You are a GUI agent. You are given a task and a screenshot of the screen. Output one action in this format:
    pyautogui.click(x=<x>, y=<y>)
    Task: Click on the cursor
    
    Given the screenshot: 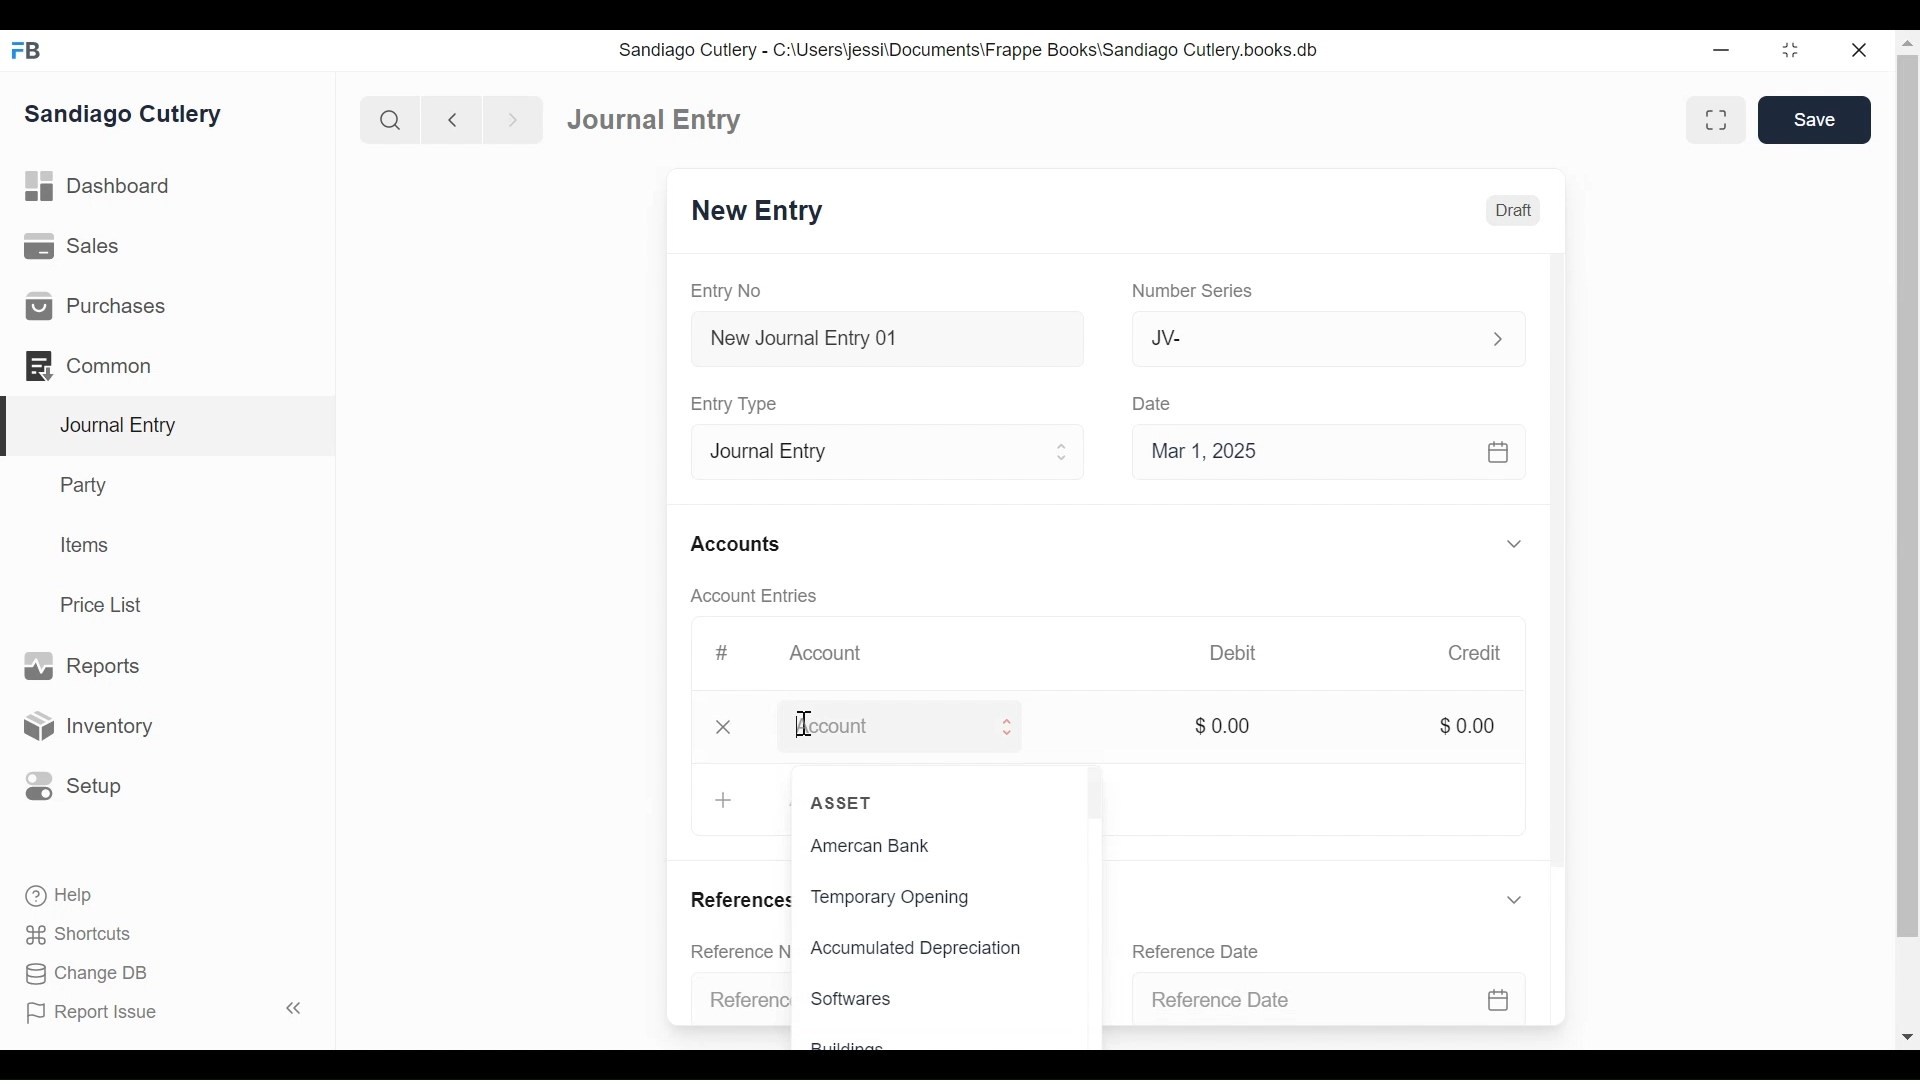 What is the action you would take?
    pyautogui.click(x=803, y=726)
    